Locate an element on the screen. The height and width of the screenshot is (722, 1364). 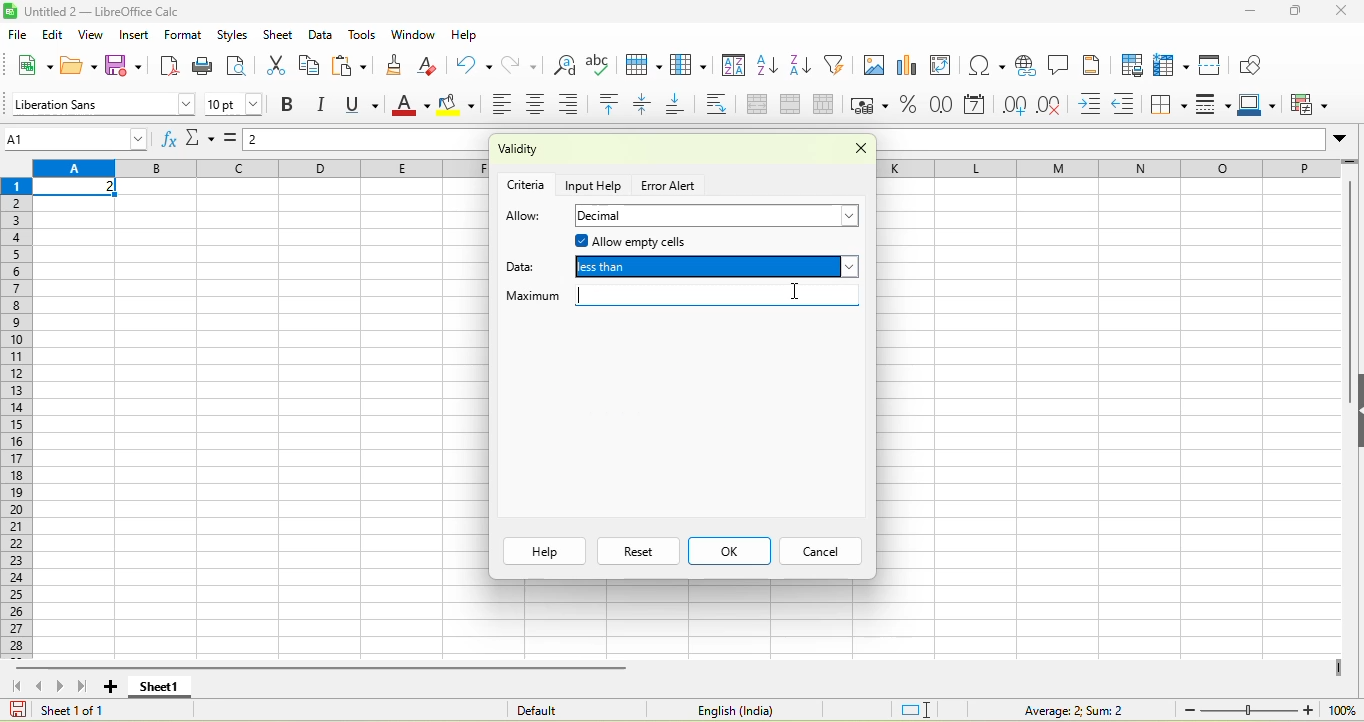
input help is located at coordinates (596, 184).